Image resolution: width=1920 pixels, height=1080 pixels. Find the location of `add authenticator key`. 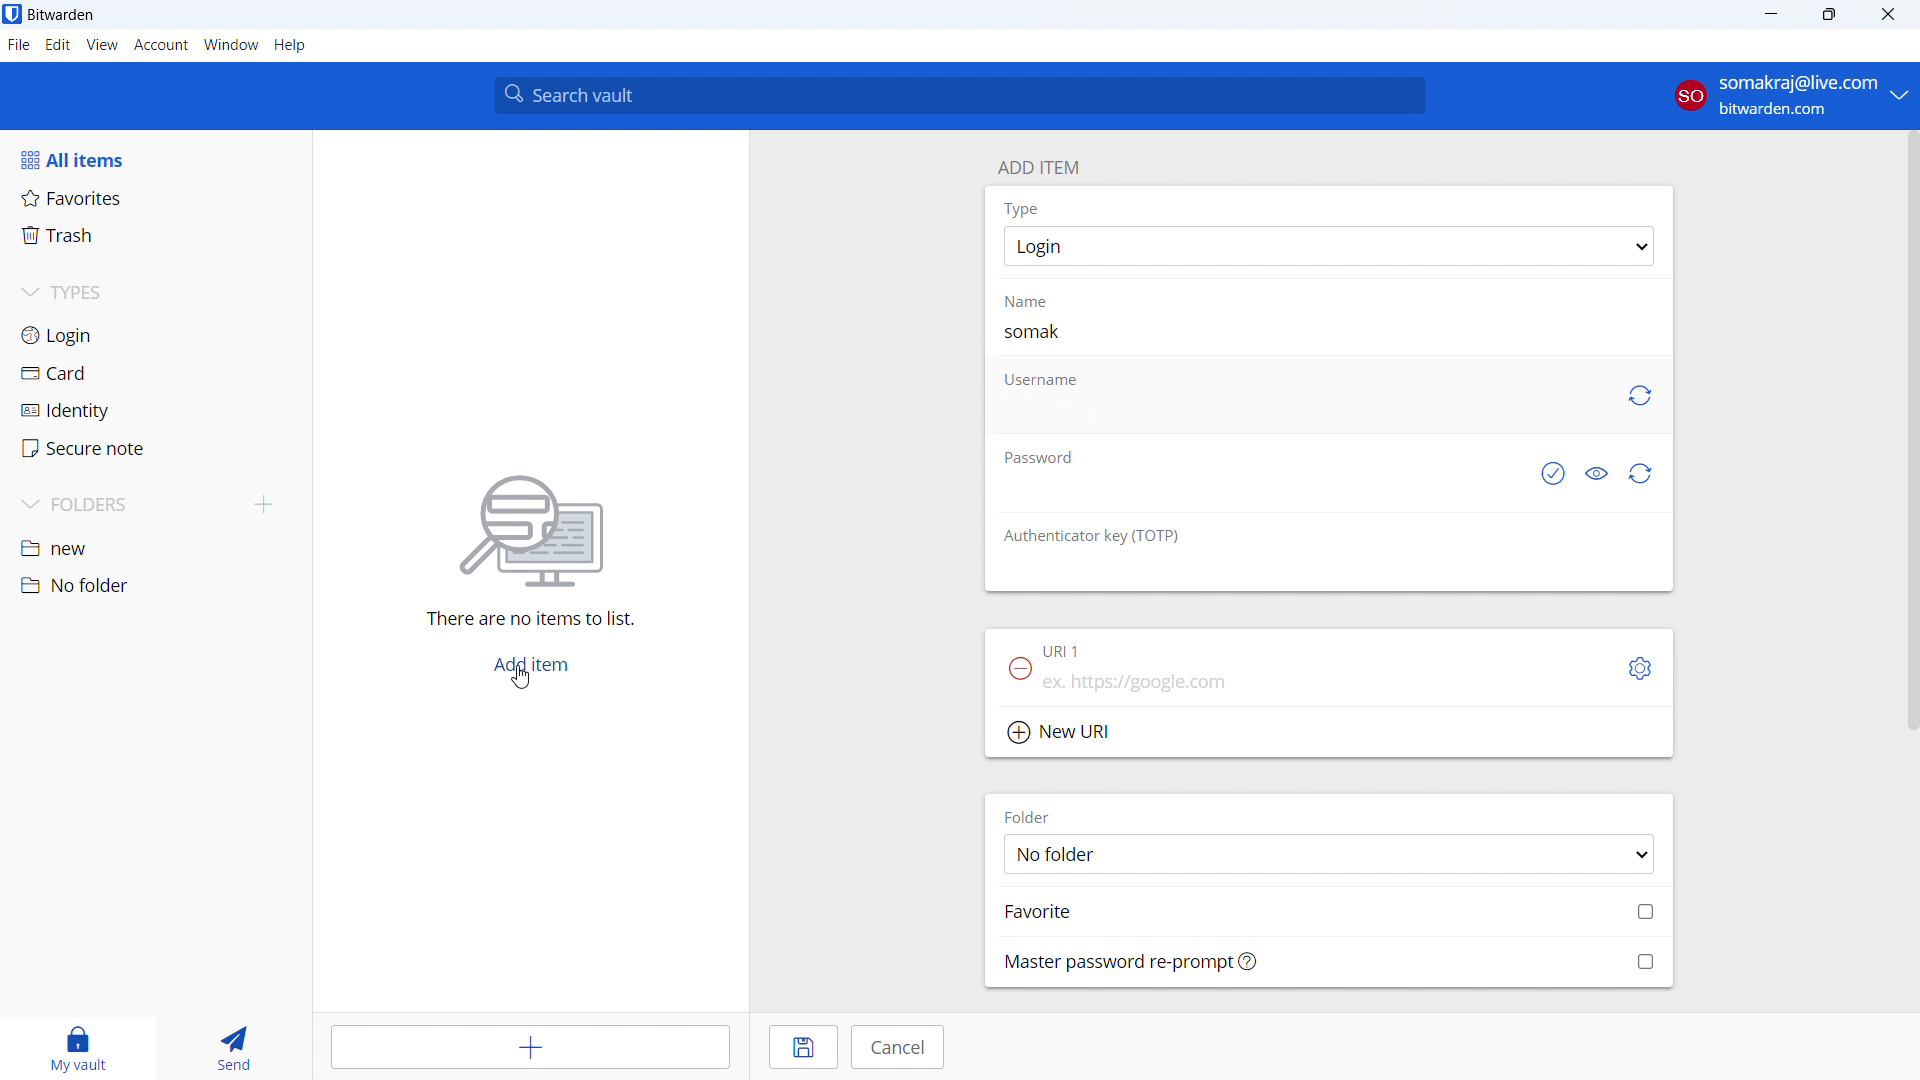

add authenticator key is located at coordinates (1328, 574).